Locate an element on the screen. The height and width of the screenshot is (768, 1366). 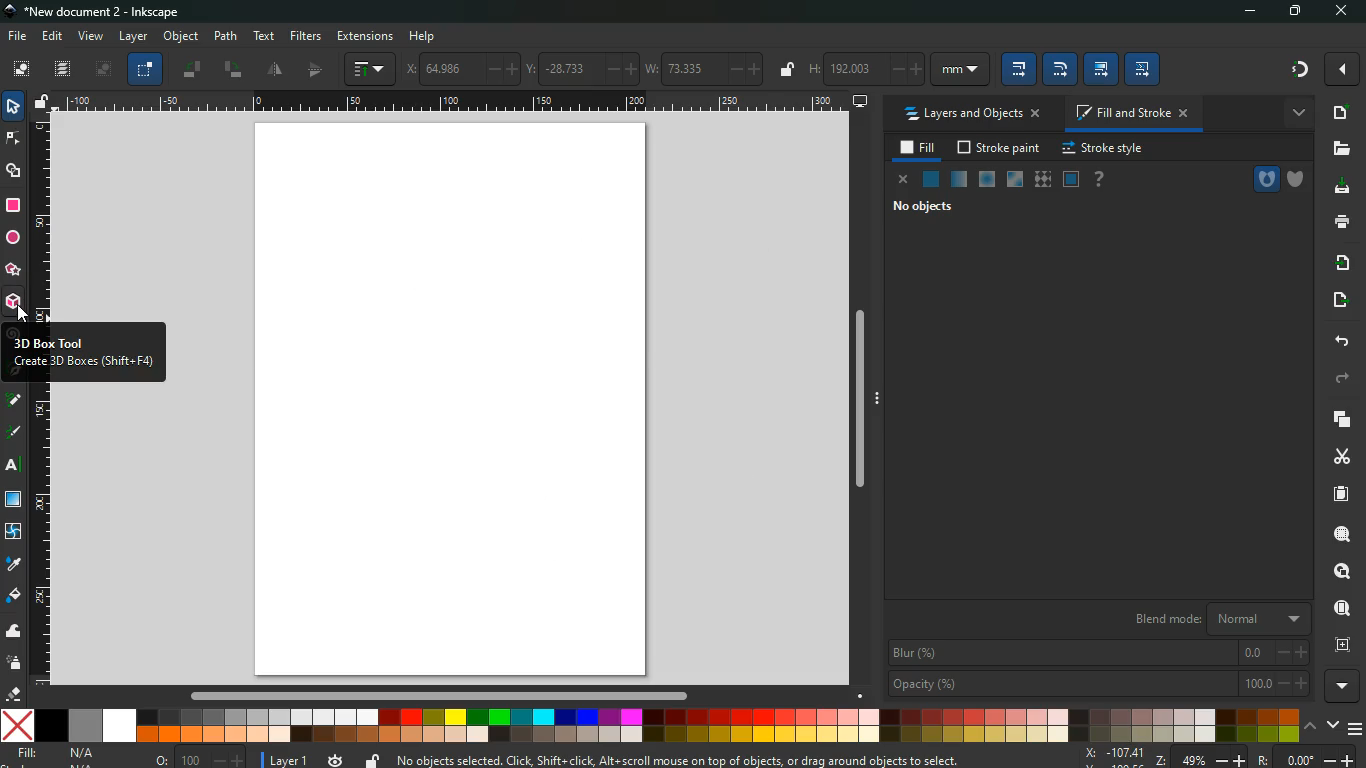
circle is located at coordinates (13, 240).